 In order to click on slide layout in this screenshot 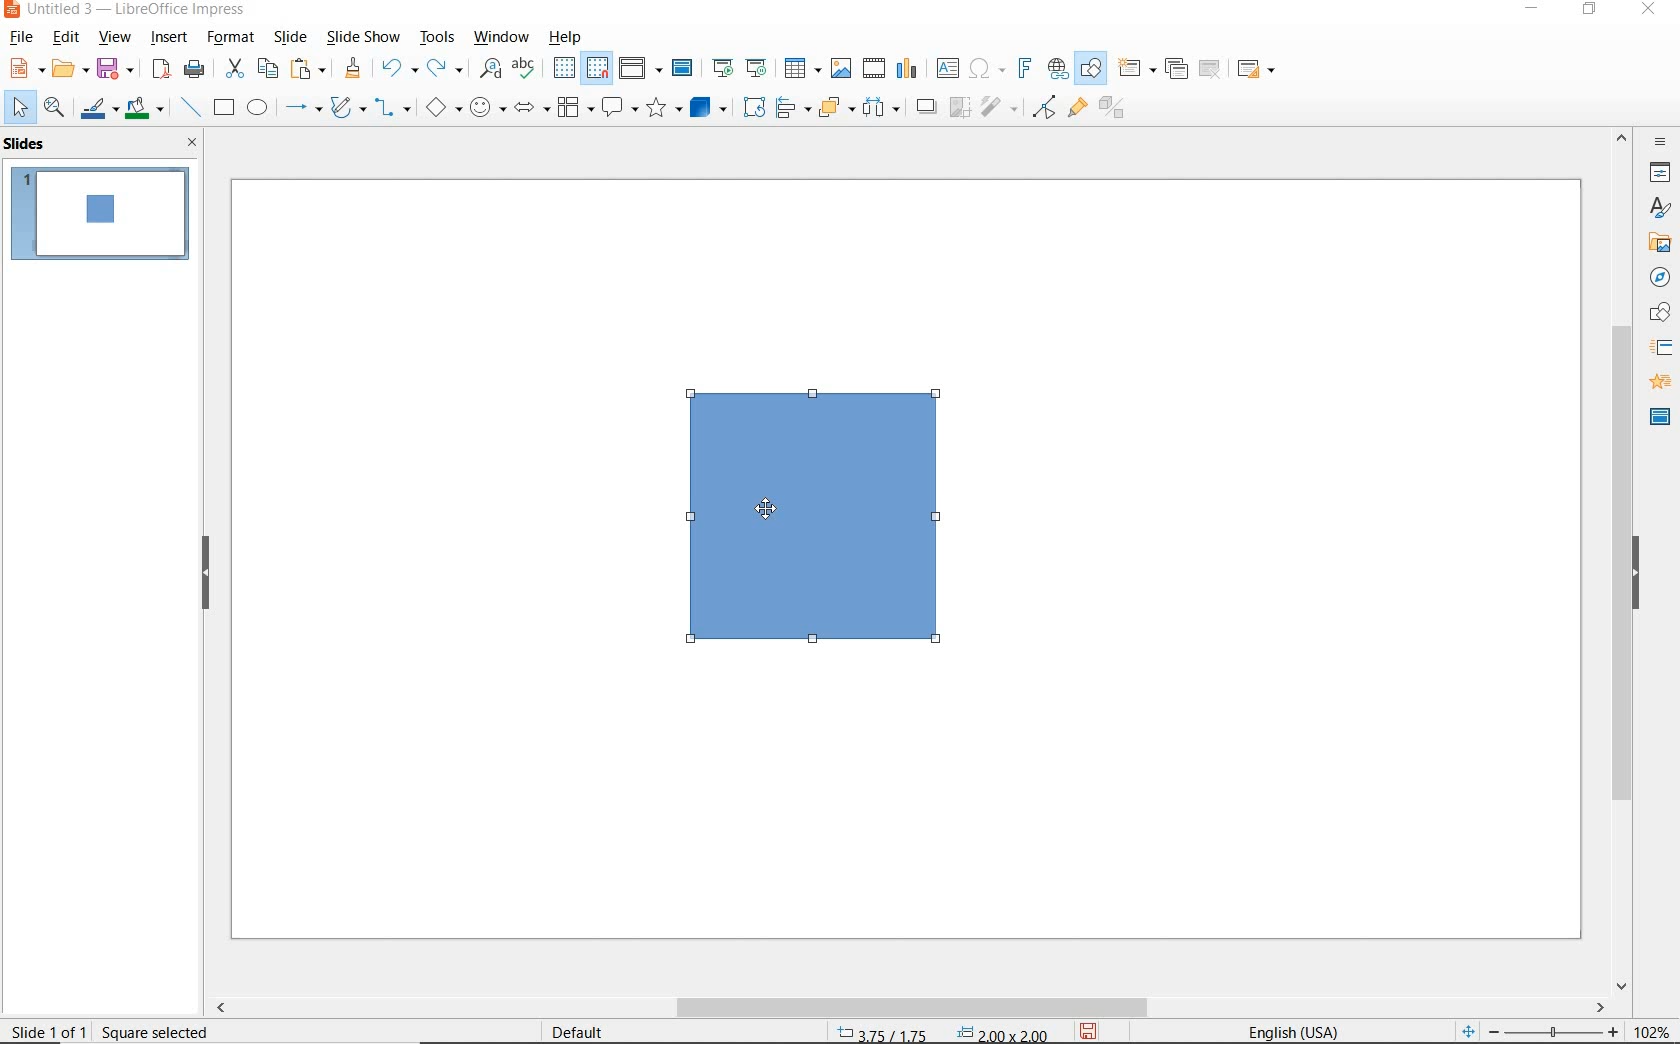, I will do `click(1256, 69)`.